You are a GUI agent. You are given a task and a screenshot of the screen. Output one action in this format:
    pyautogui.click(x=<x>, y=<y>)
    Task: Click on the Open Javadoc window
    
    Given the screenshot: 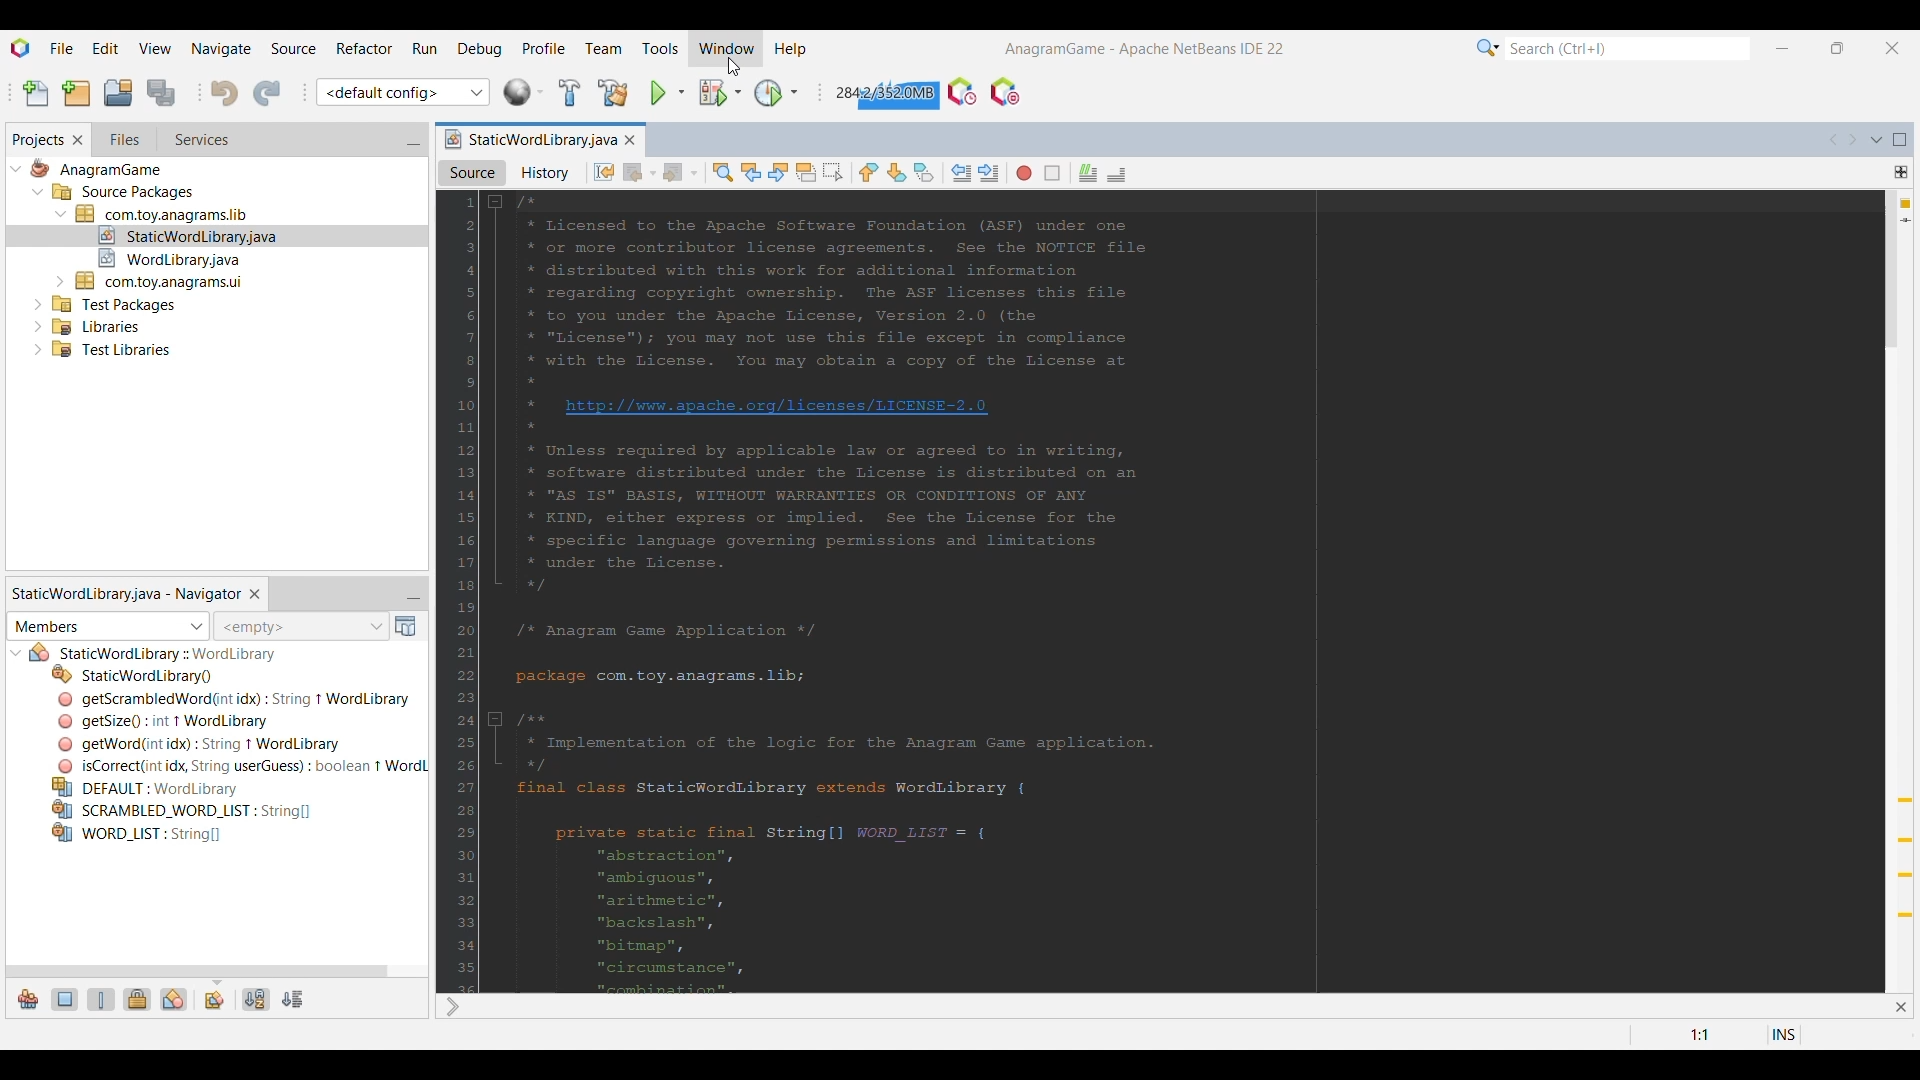 What is the action you would take?
    pyautogui.click(x=406, y=626)
    